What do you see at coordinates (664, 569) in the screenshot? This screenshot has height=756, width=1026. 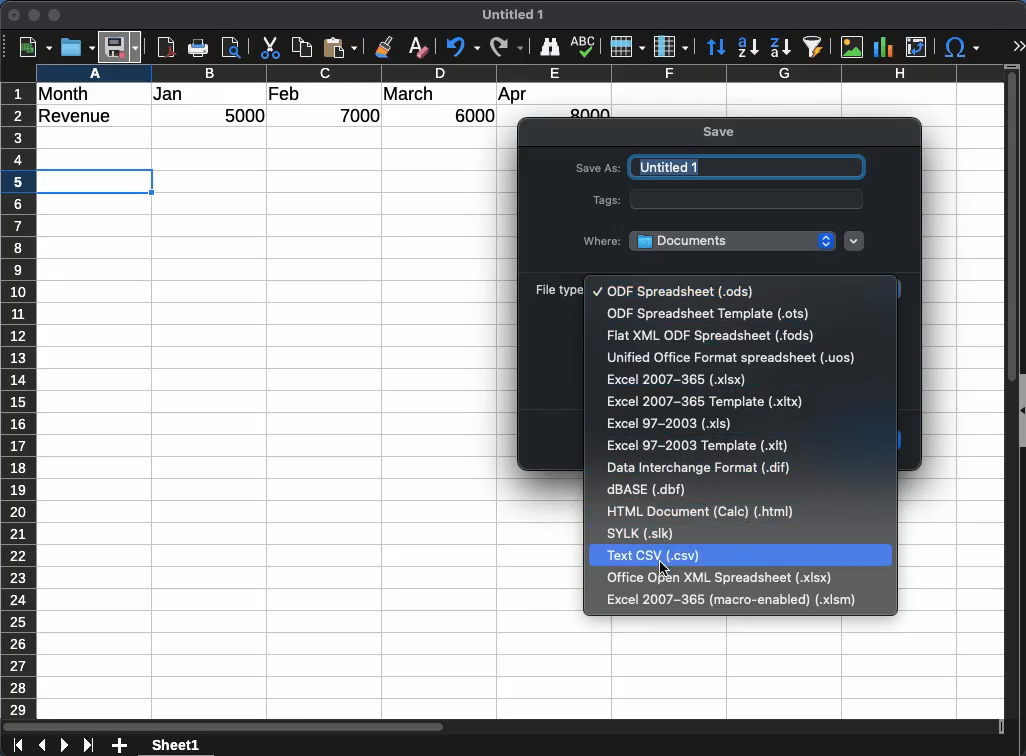 I see `Cursor` at bounding box center [664, 569].